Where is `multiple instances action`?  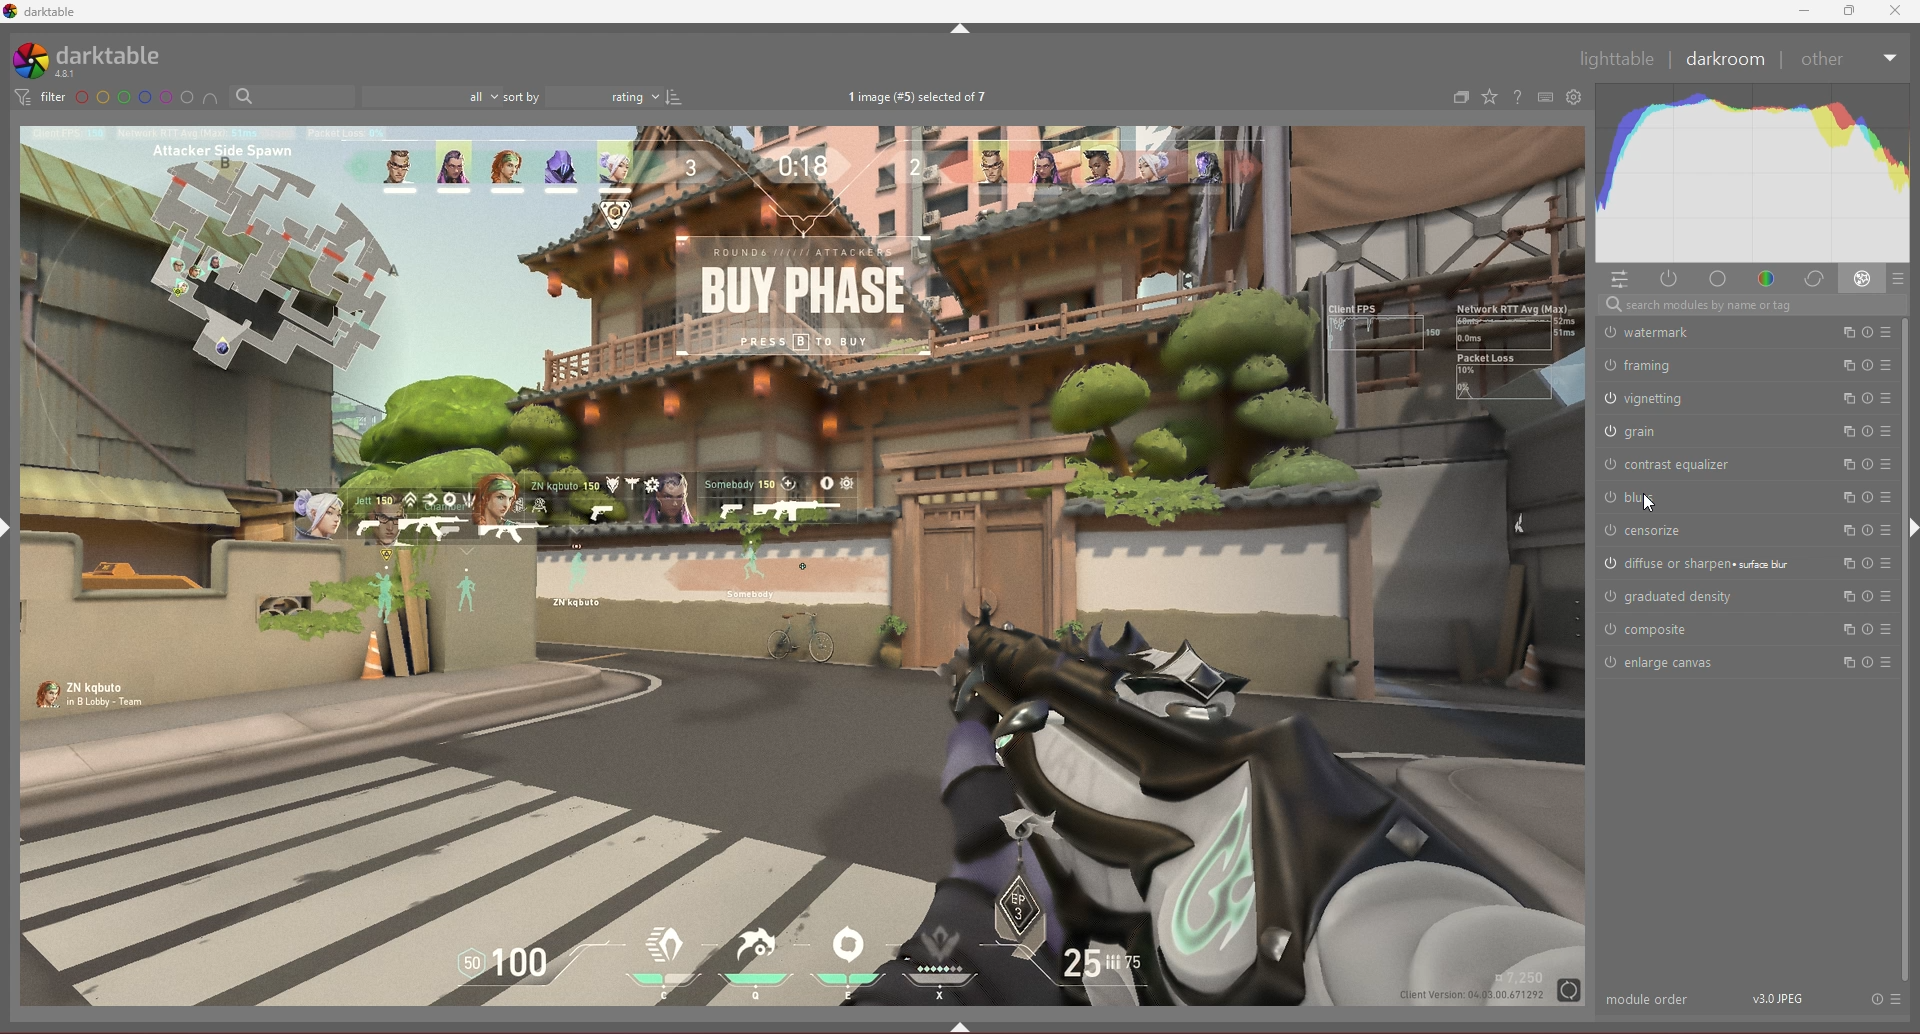
multiple instances action is located at coordinates (1842, 563).